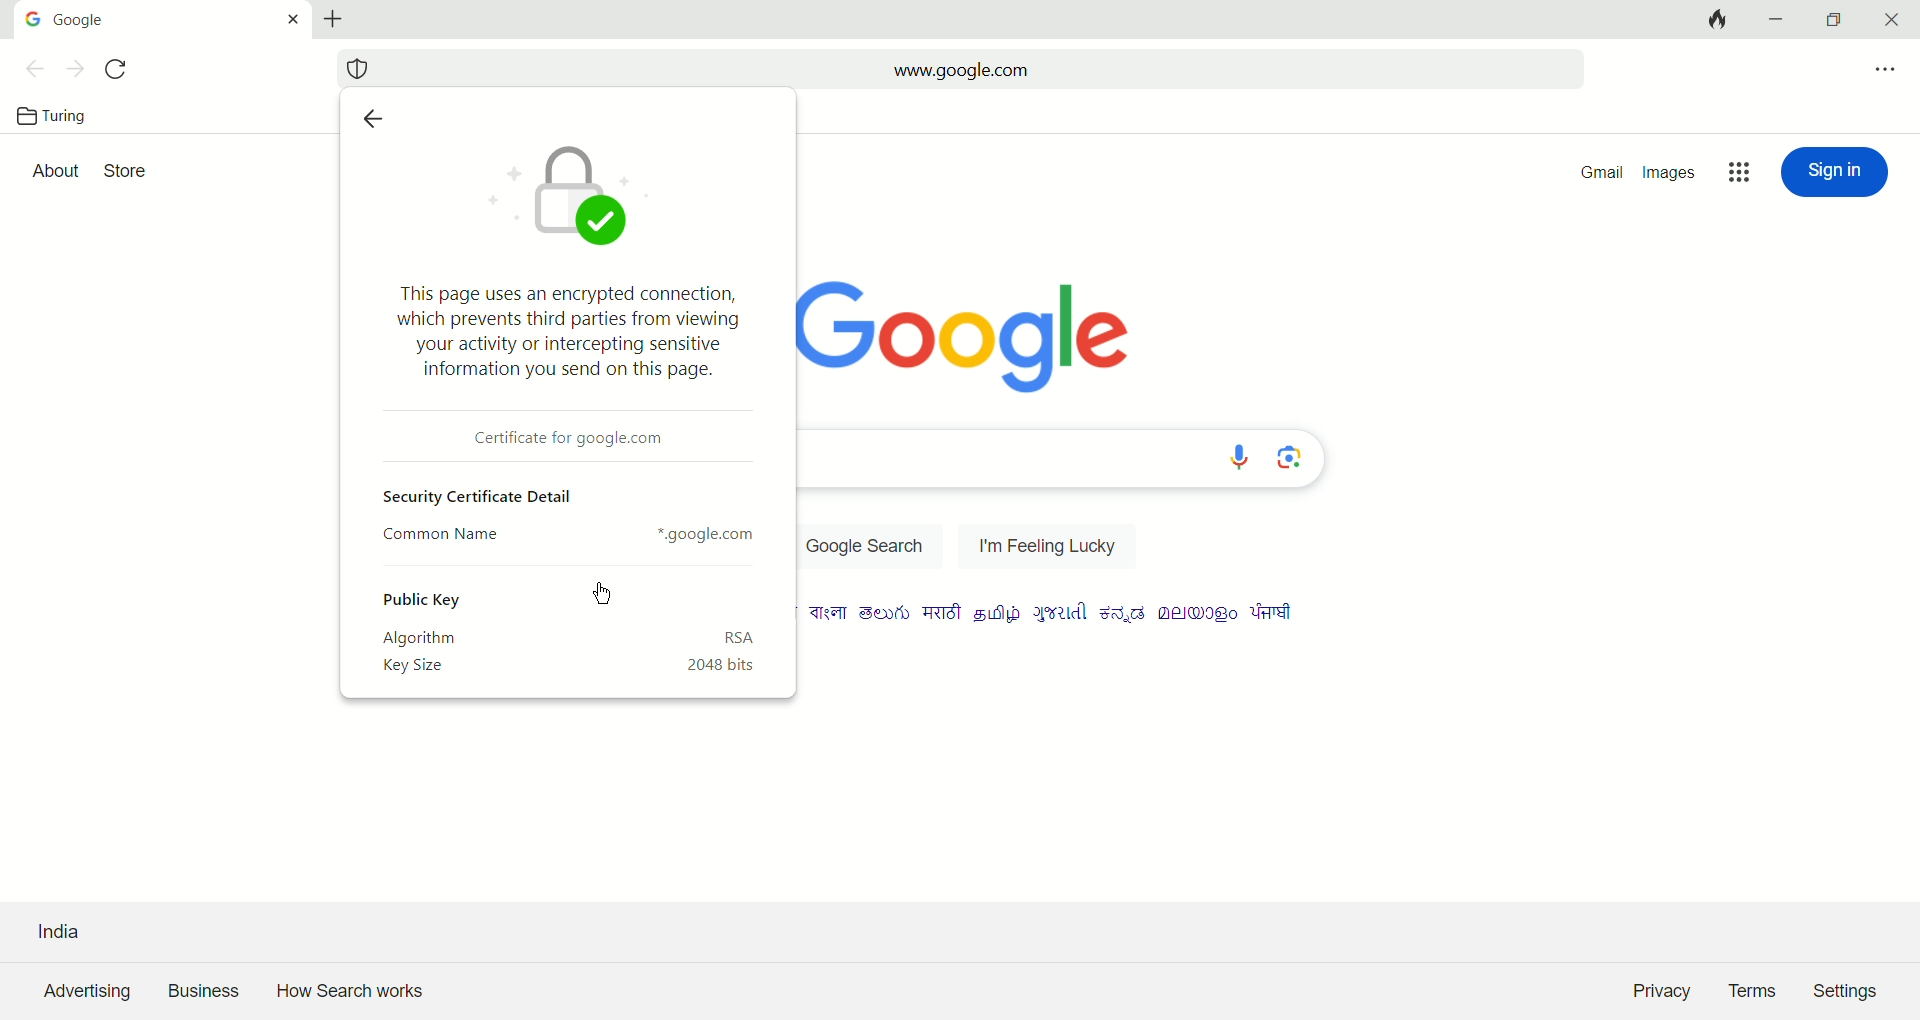  I want to click on Settings, so click(1851, 988).